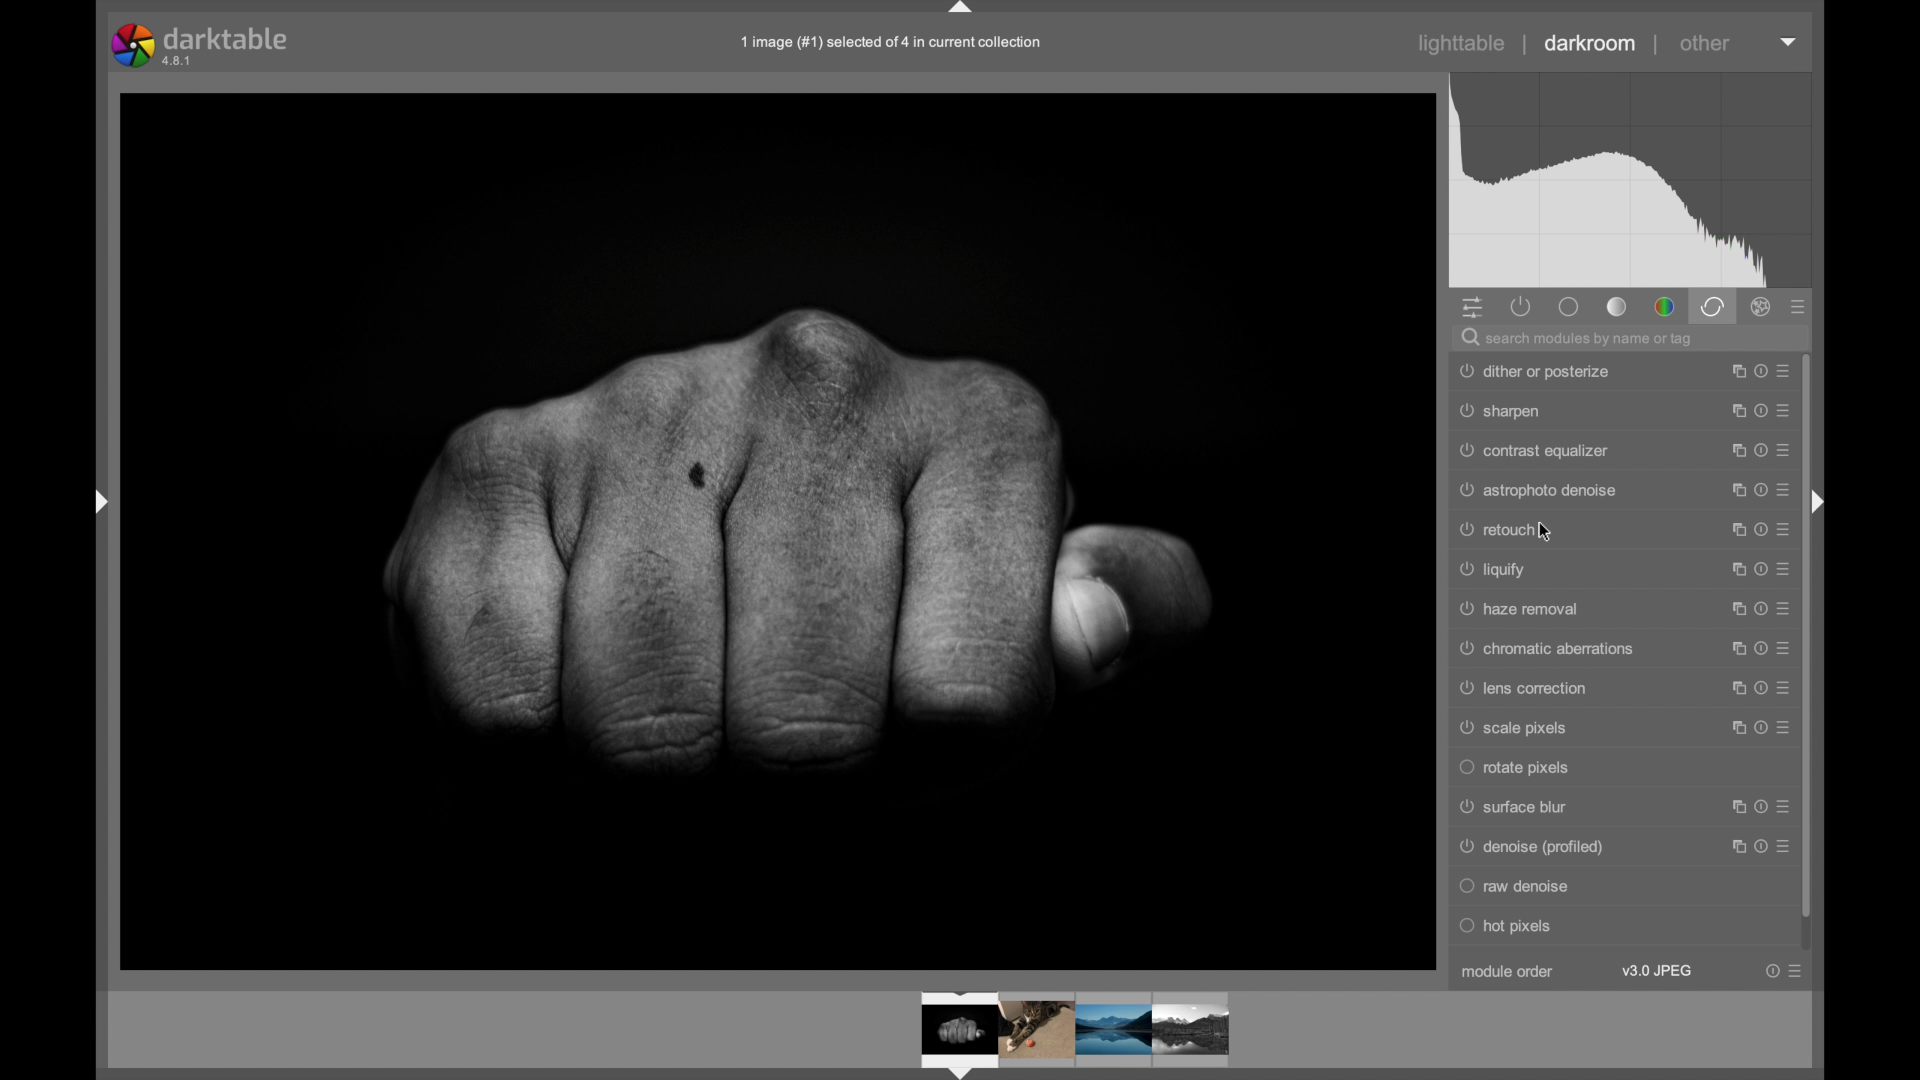  I want to click on astrophoto denoise, so click(1540, 491).